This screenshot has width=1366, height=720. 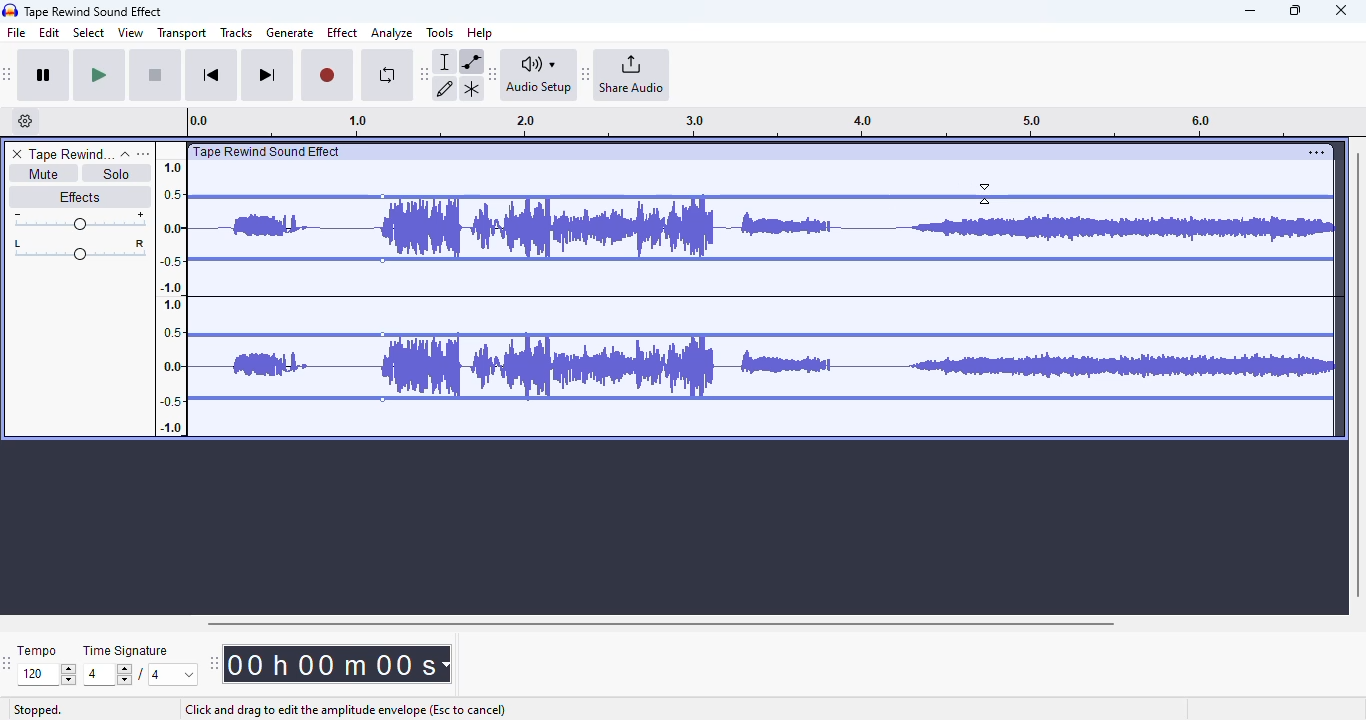 What do you see at coordinates (744, 122) in the screenshot?
I see `Track timeline` at bounding box center [744, 122].